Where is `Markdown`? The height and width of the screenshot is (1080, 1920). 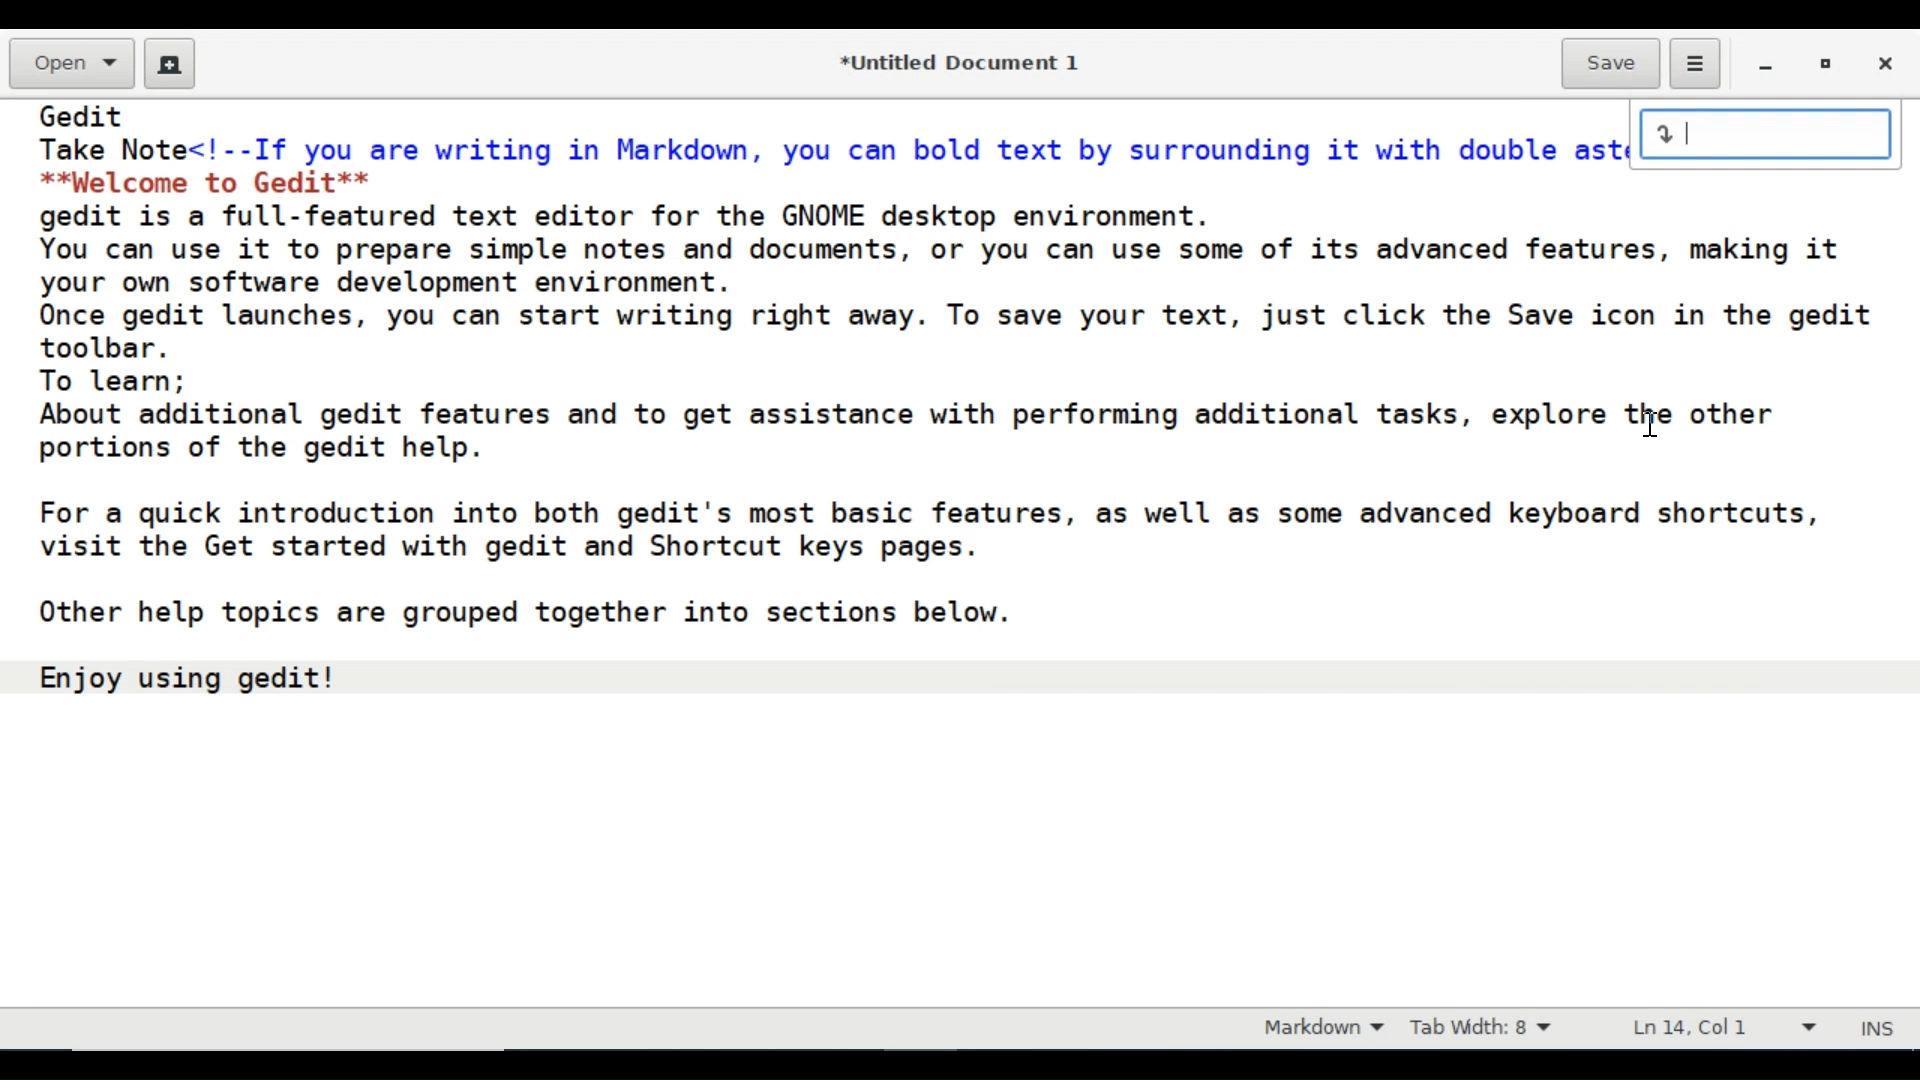
Markdown is located at coordinates (1318, 1029).